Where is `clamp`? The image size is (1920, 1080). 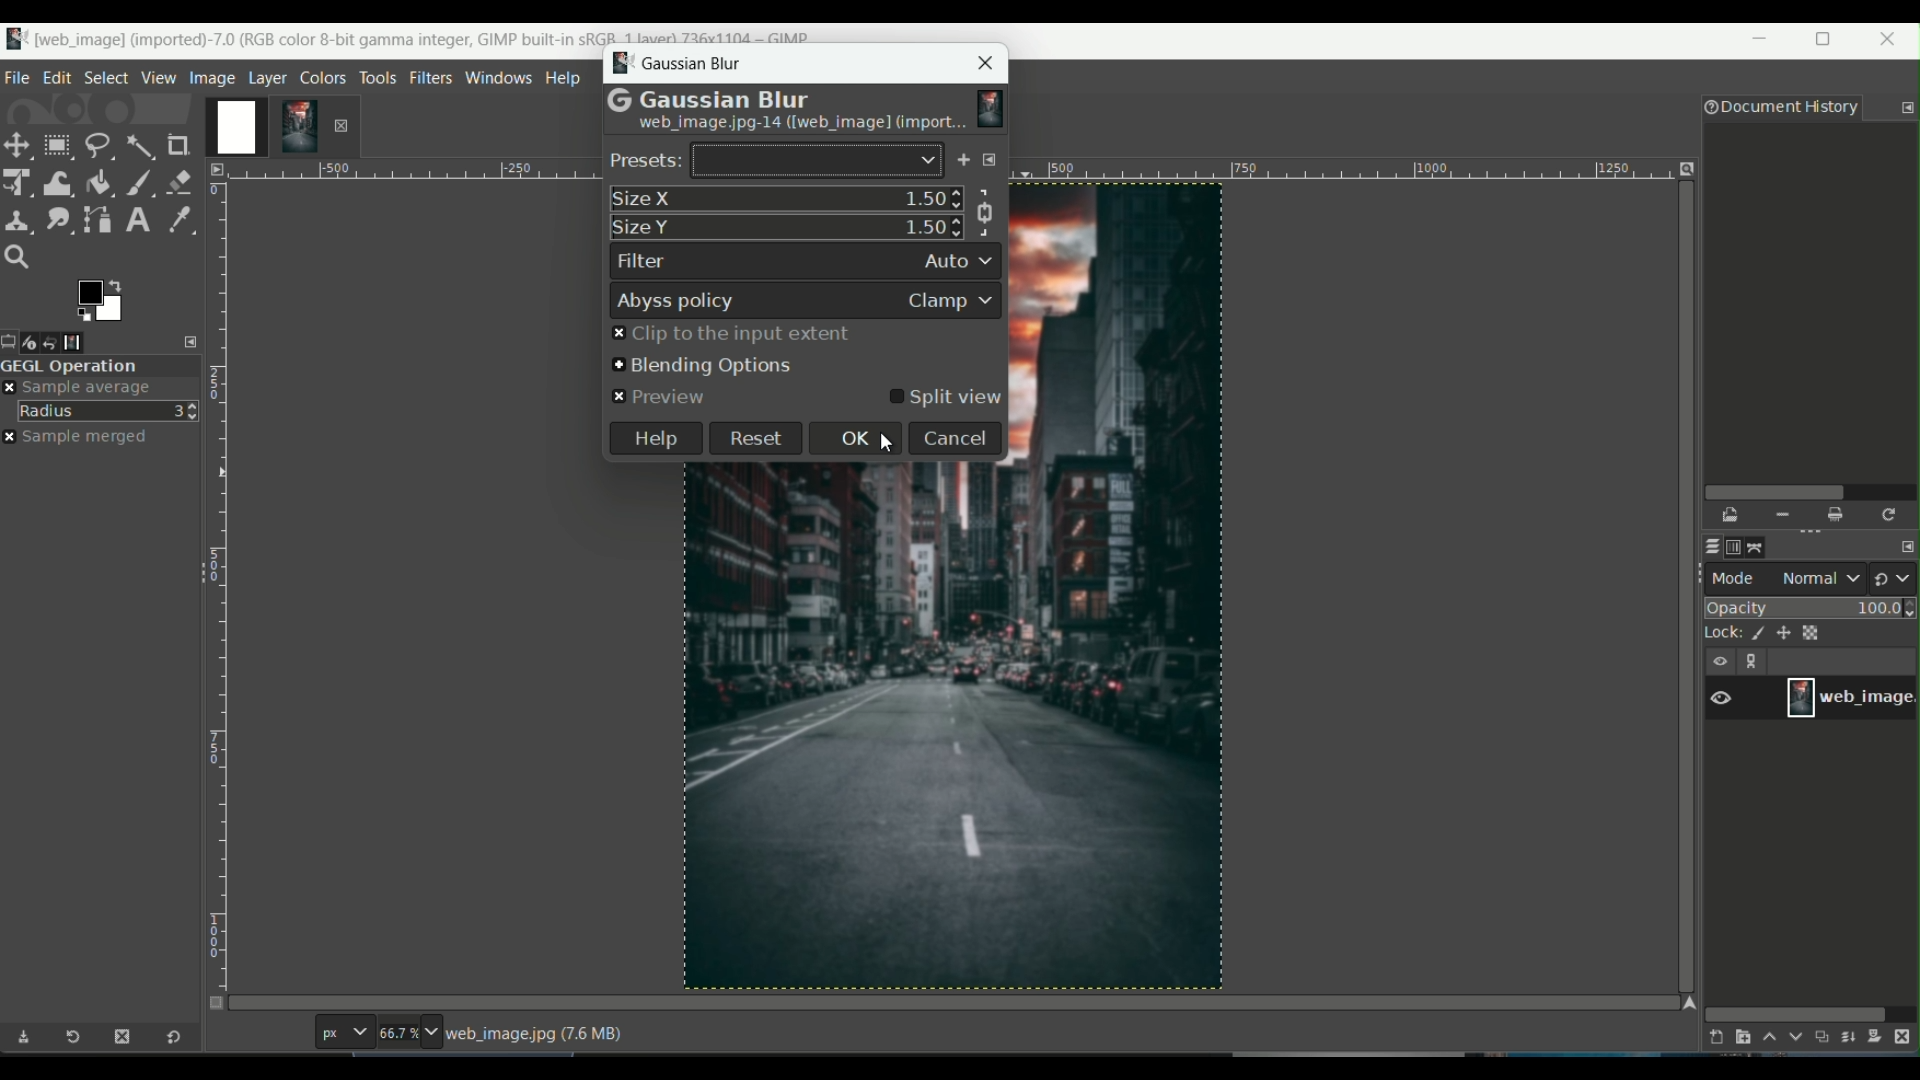 clamp is located at coordinates (953, 301).